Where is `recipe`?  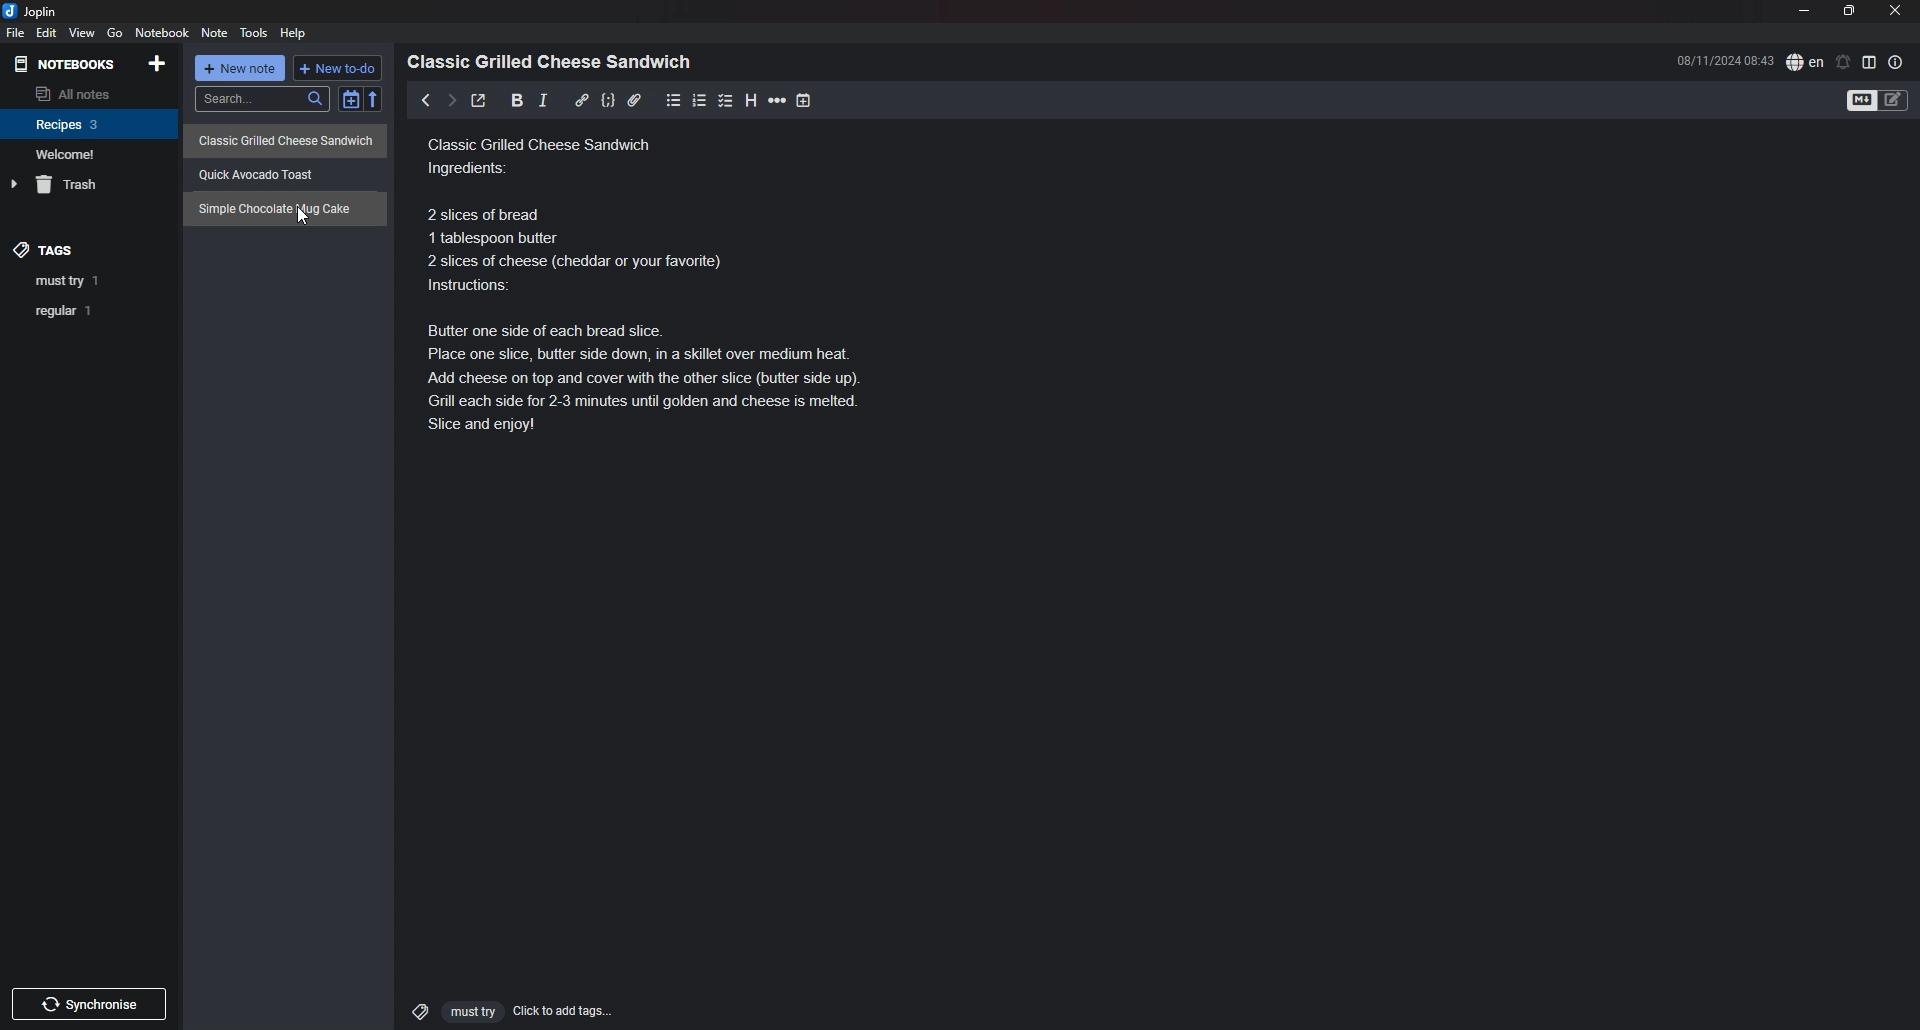
recipe is located at coordinates (283, 210).